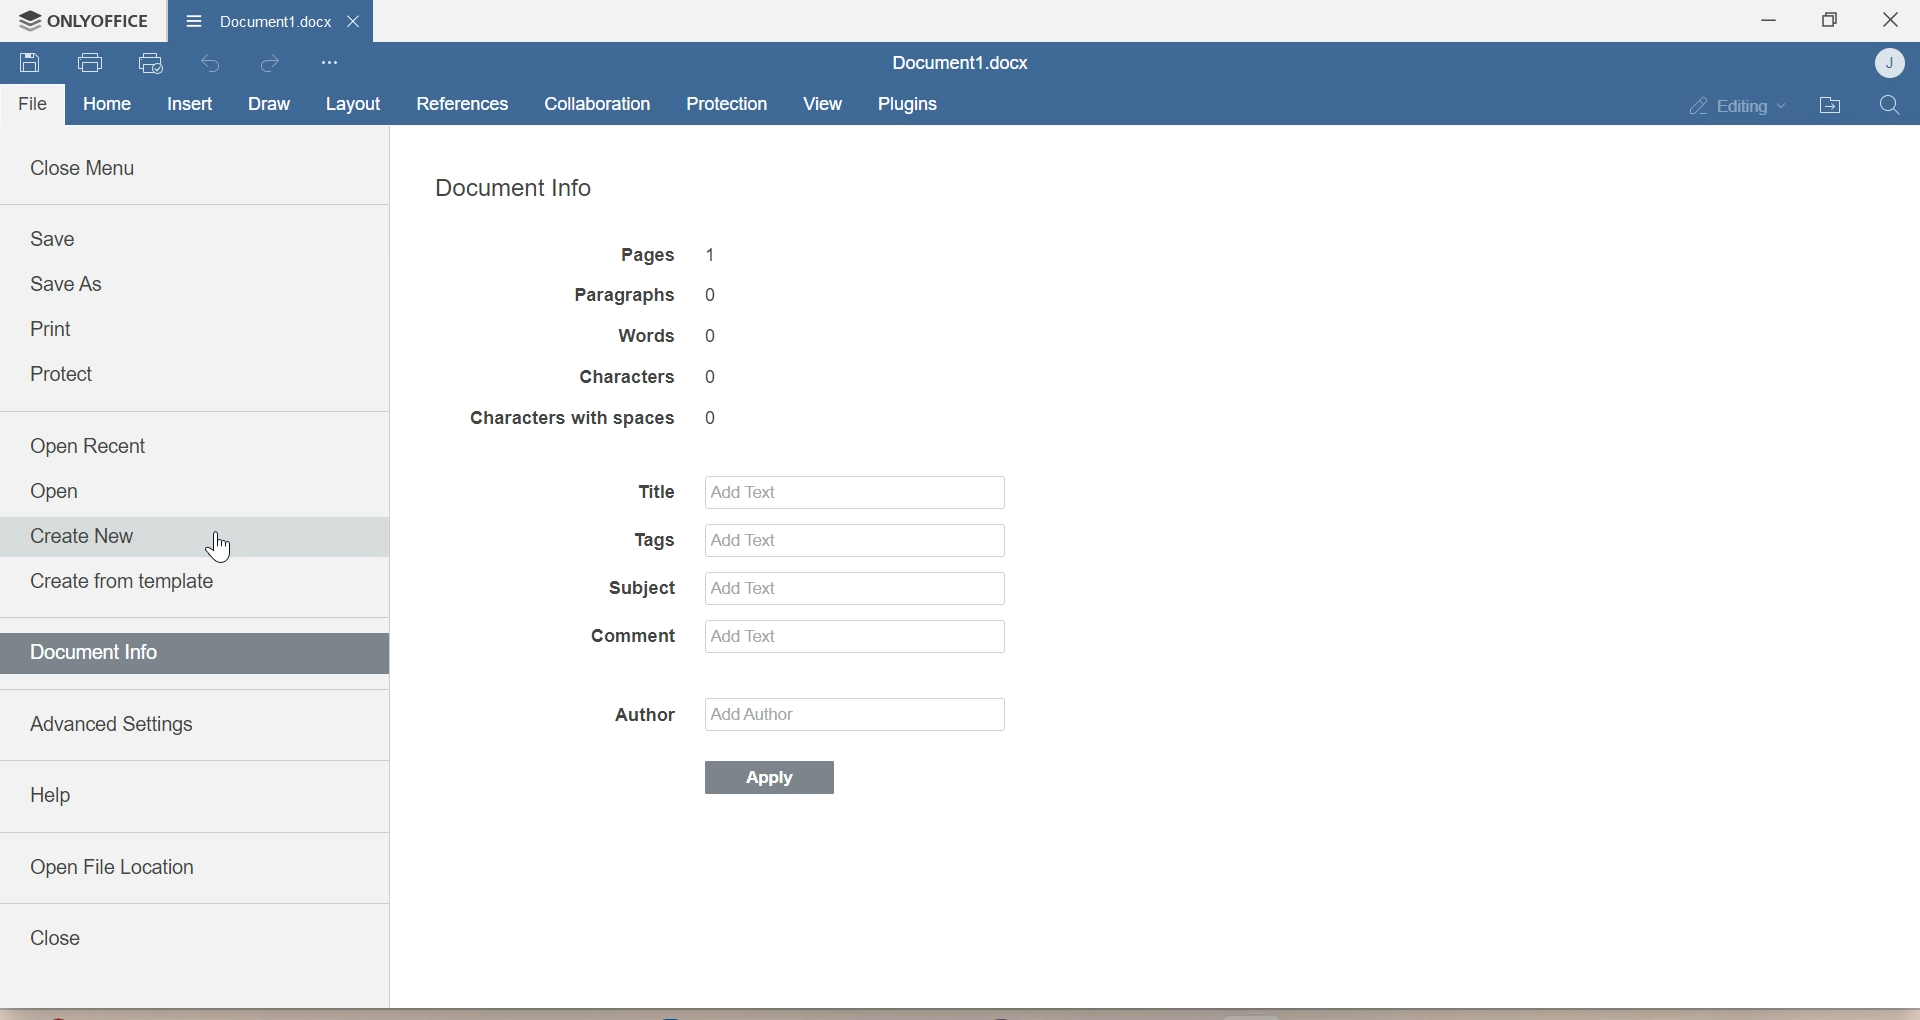 This screenshot has width=1920, height=1020. Describe the element at coordinates (1830, 20) in the screenshot. I see `Maximize` at that location.